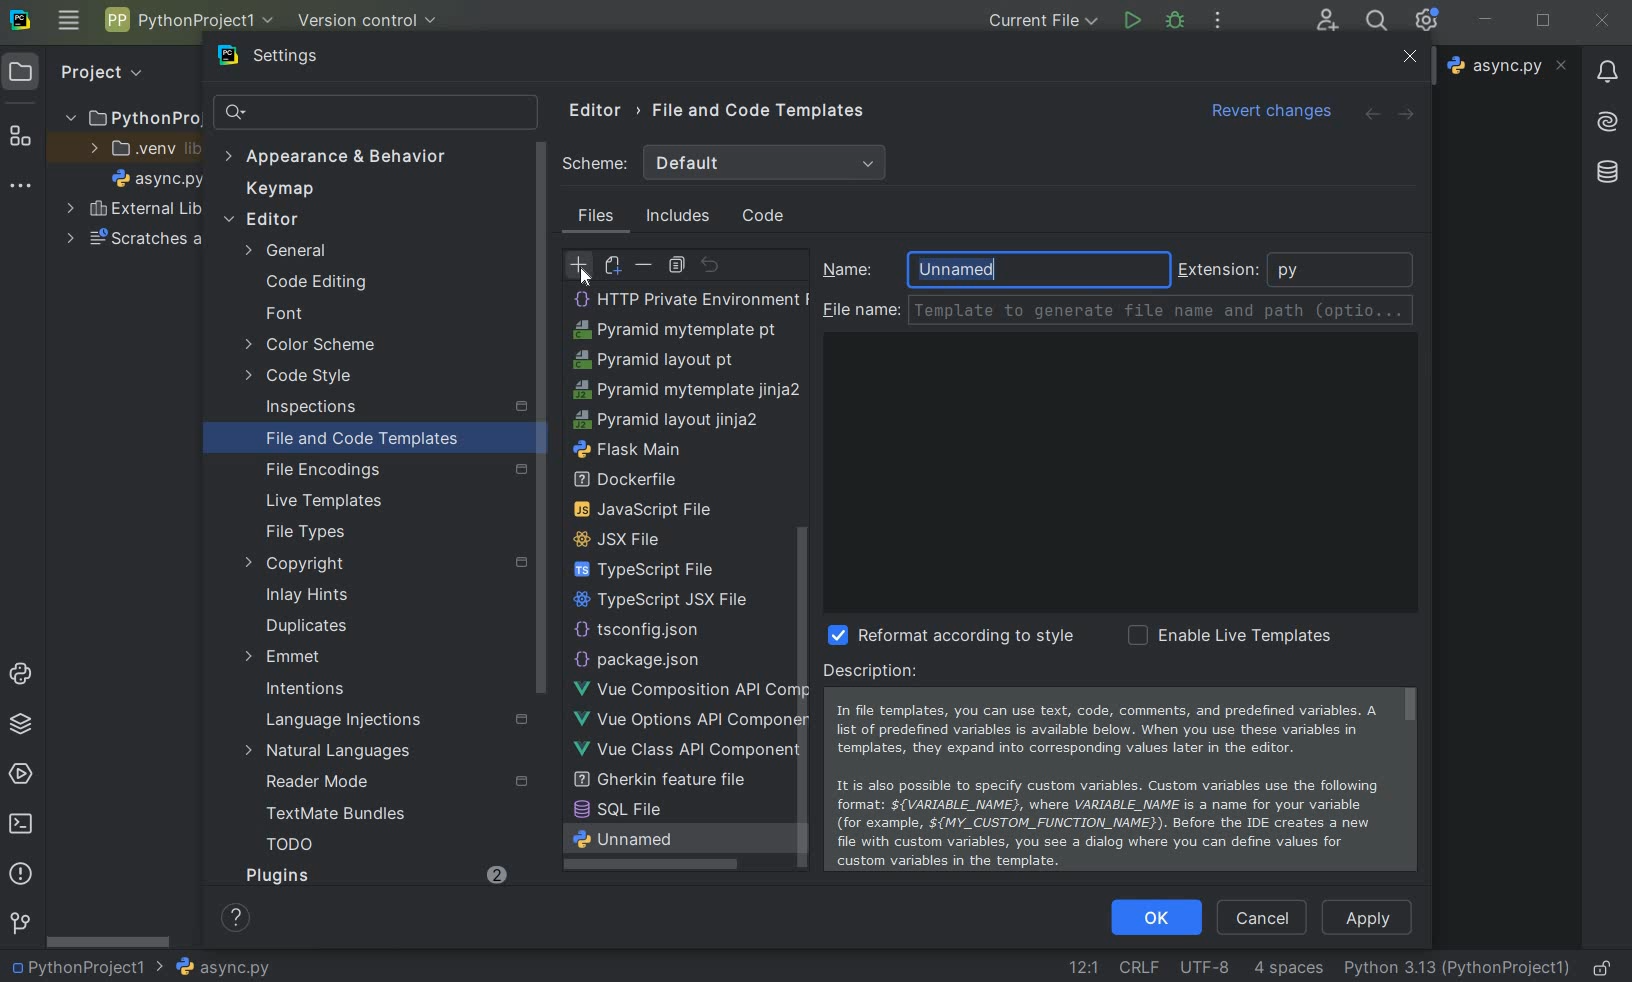  What do you see at coordinates (307, 379) in the screenshot?
I see `code style` at bounding box center [307, 379].